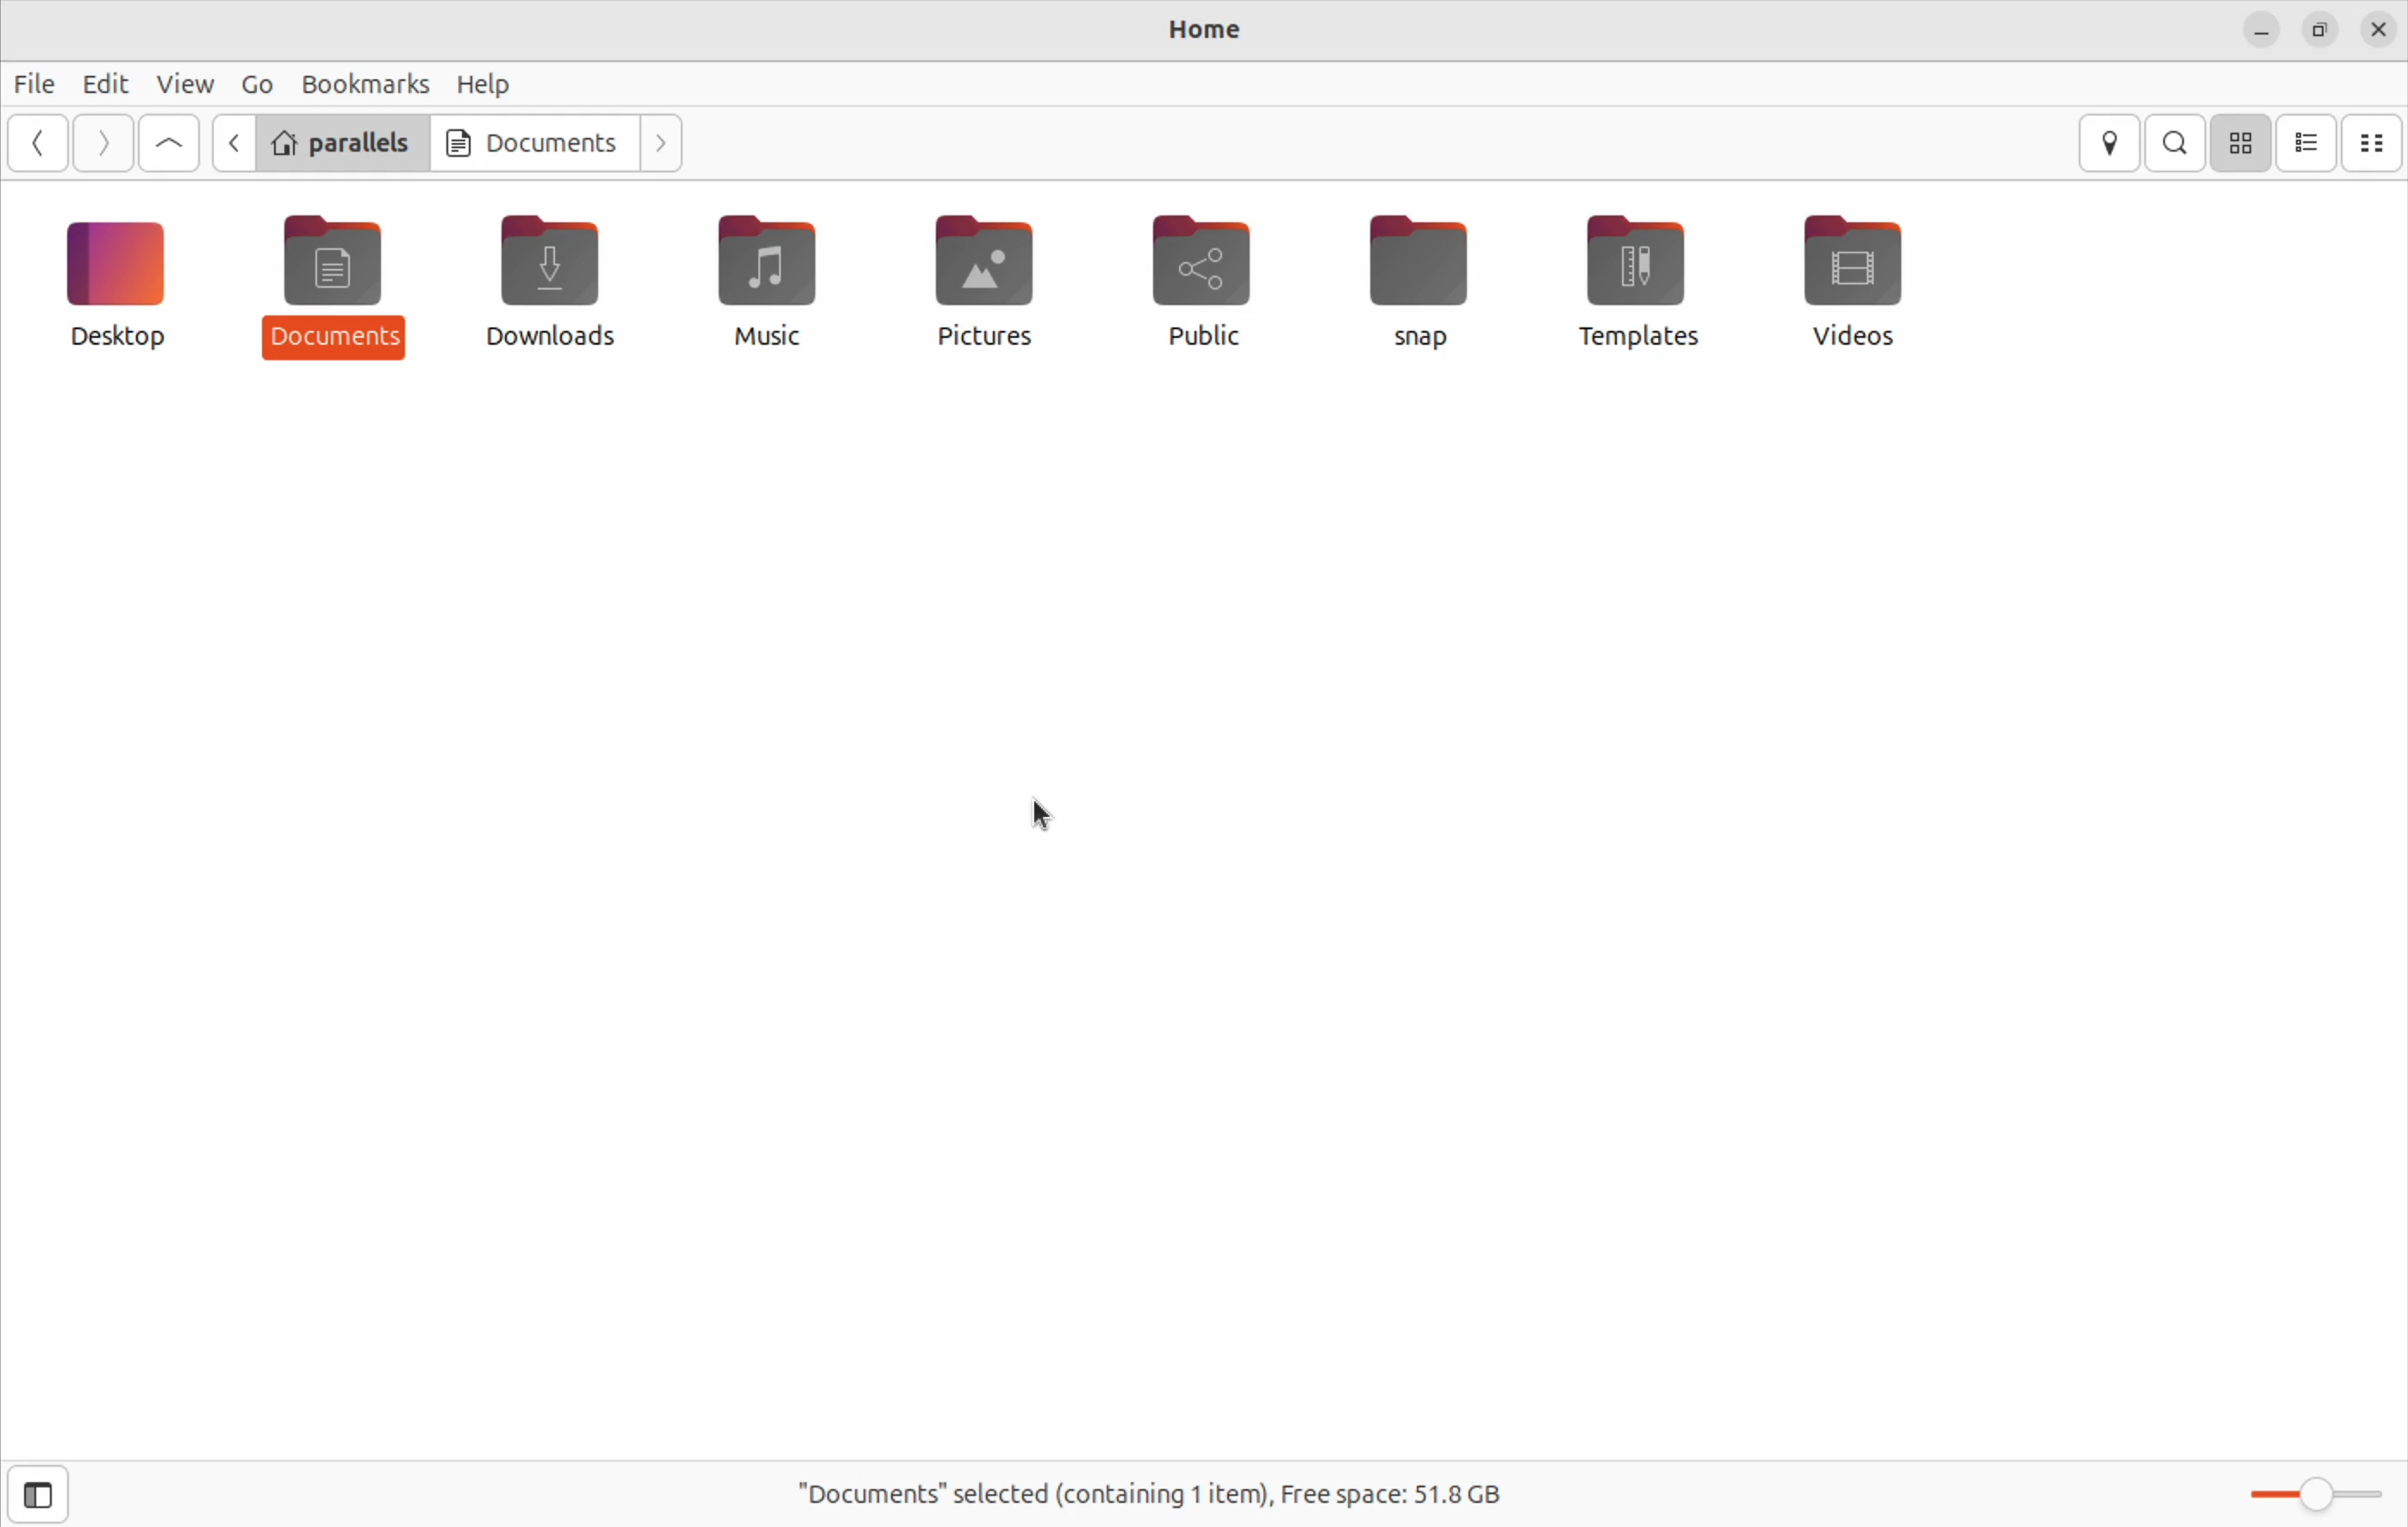  What do you see at coordinates (2260, 27) in the screenshot?
I see `close` at bounding box center [2260, 27].